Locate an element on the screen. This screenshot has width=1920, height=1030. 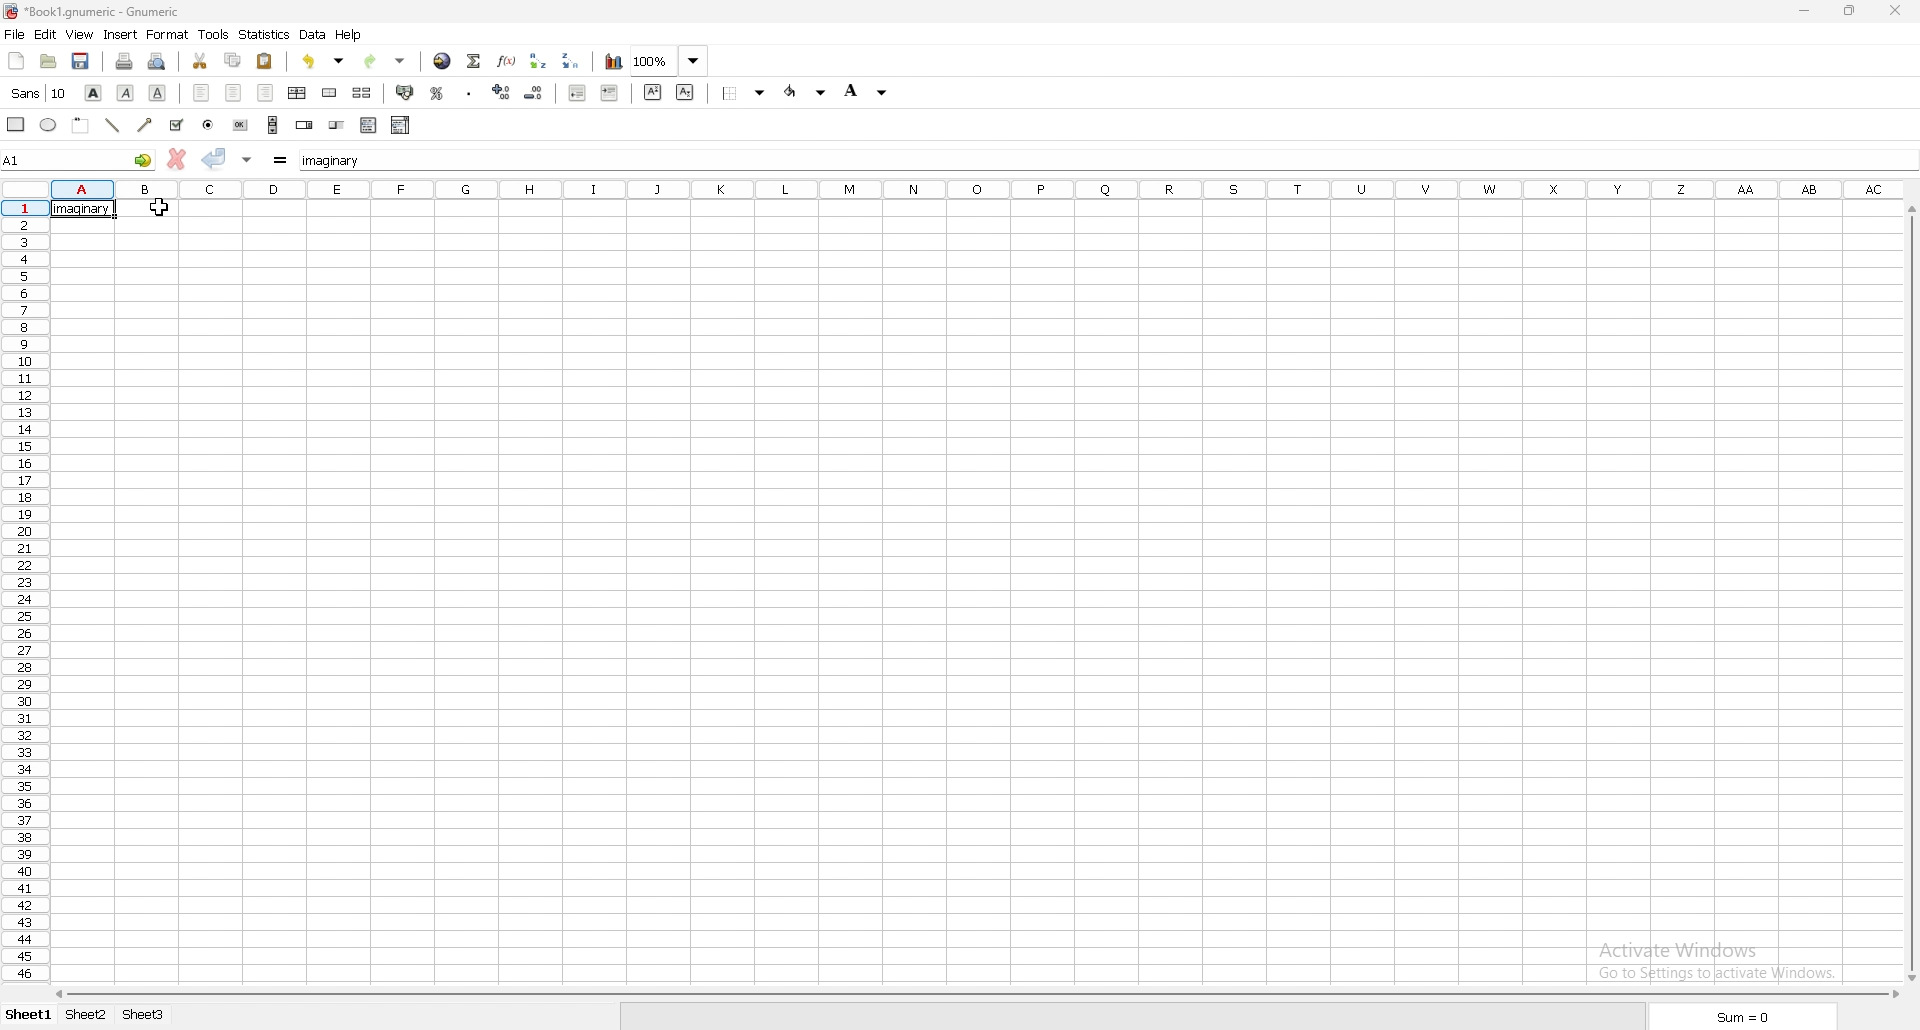
font is located at coordinates (40, 93).